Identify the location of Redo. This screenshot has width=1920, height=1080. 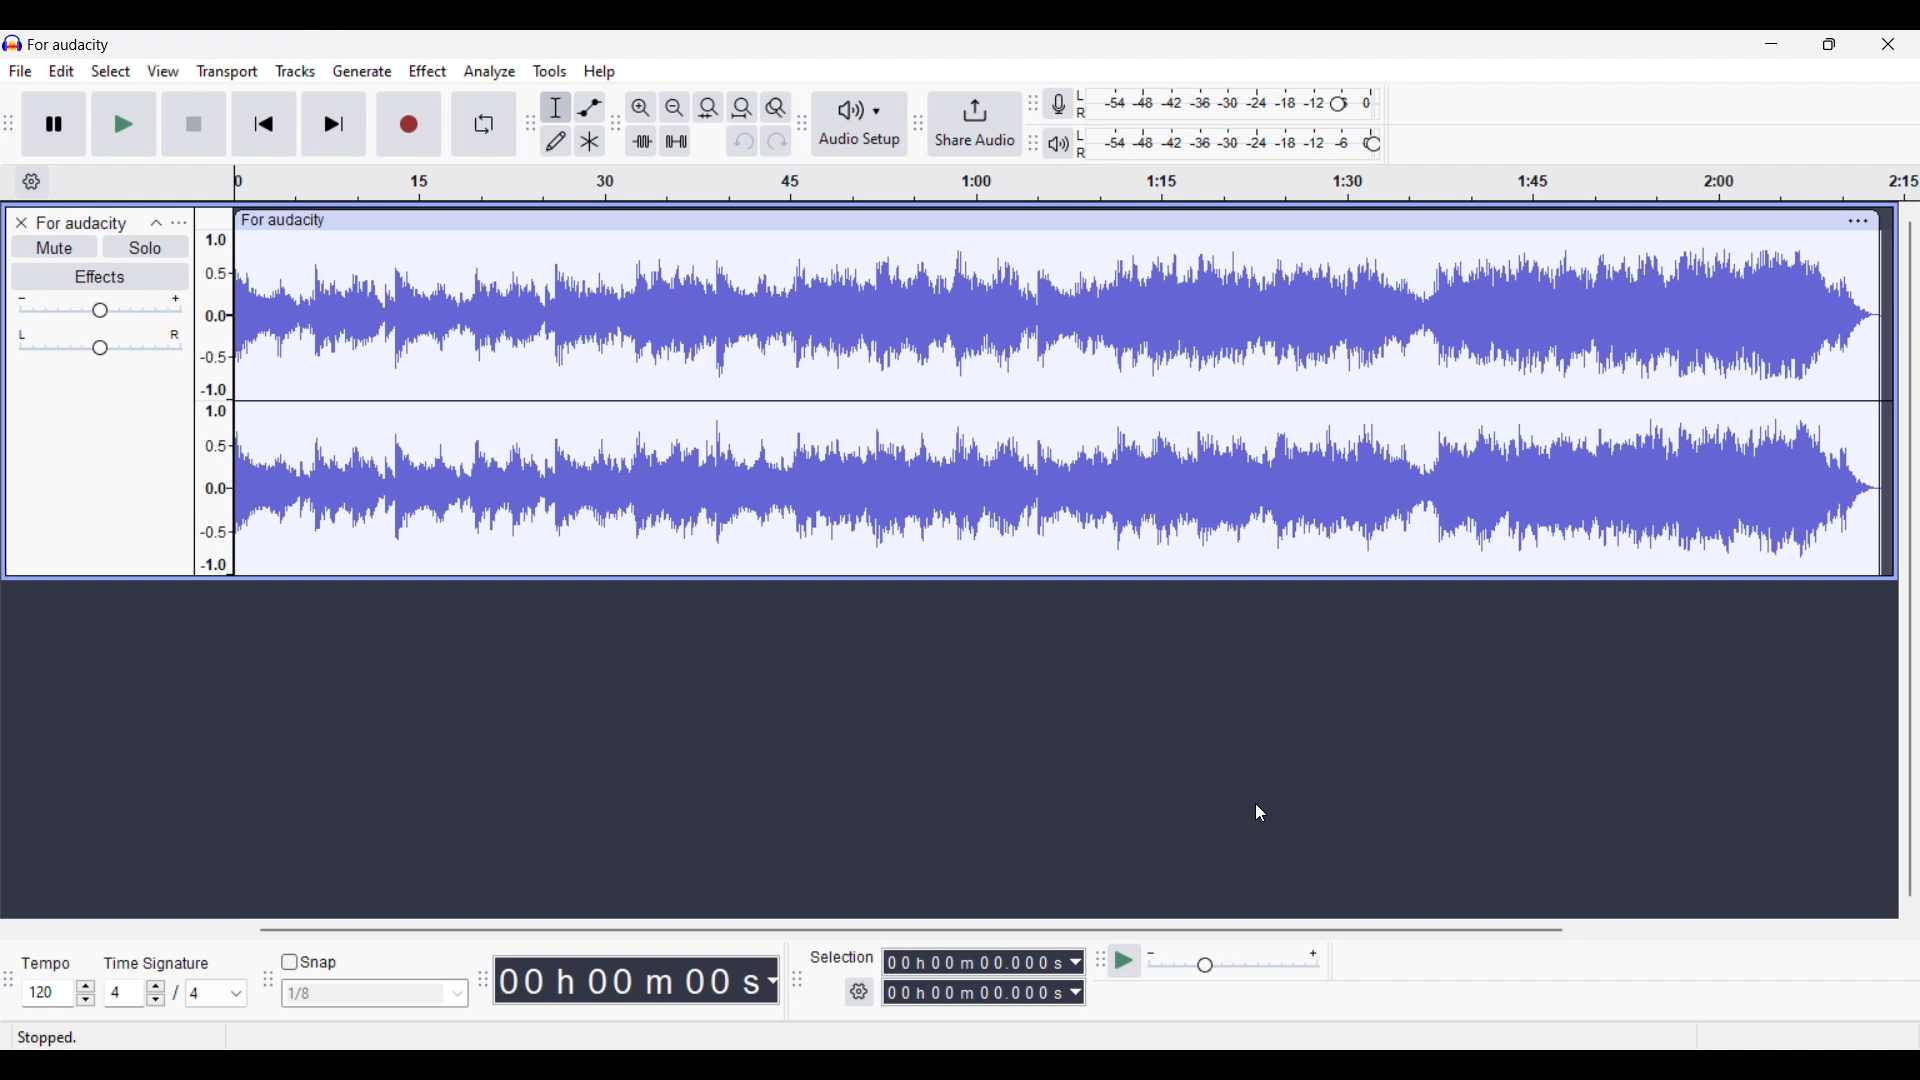
(776, 141).